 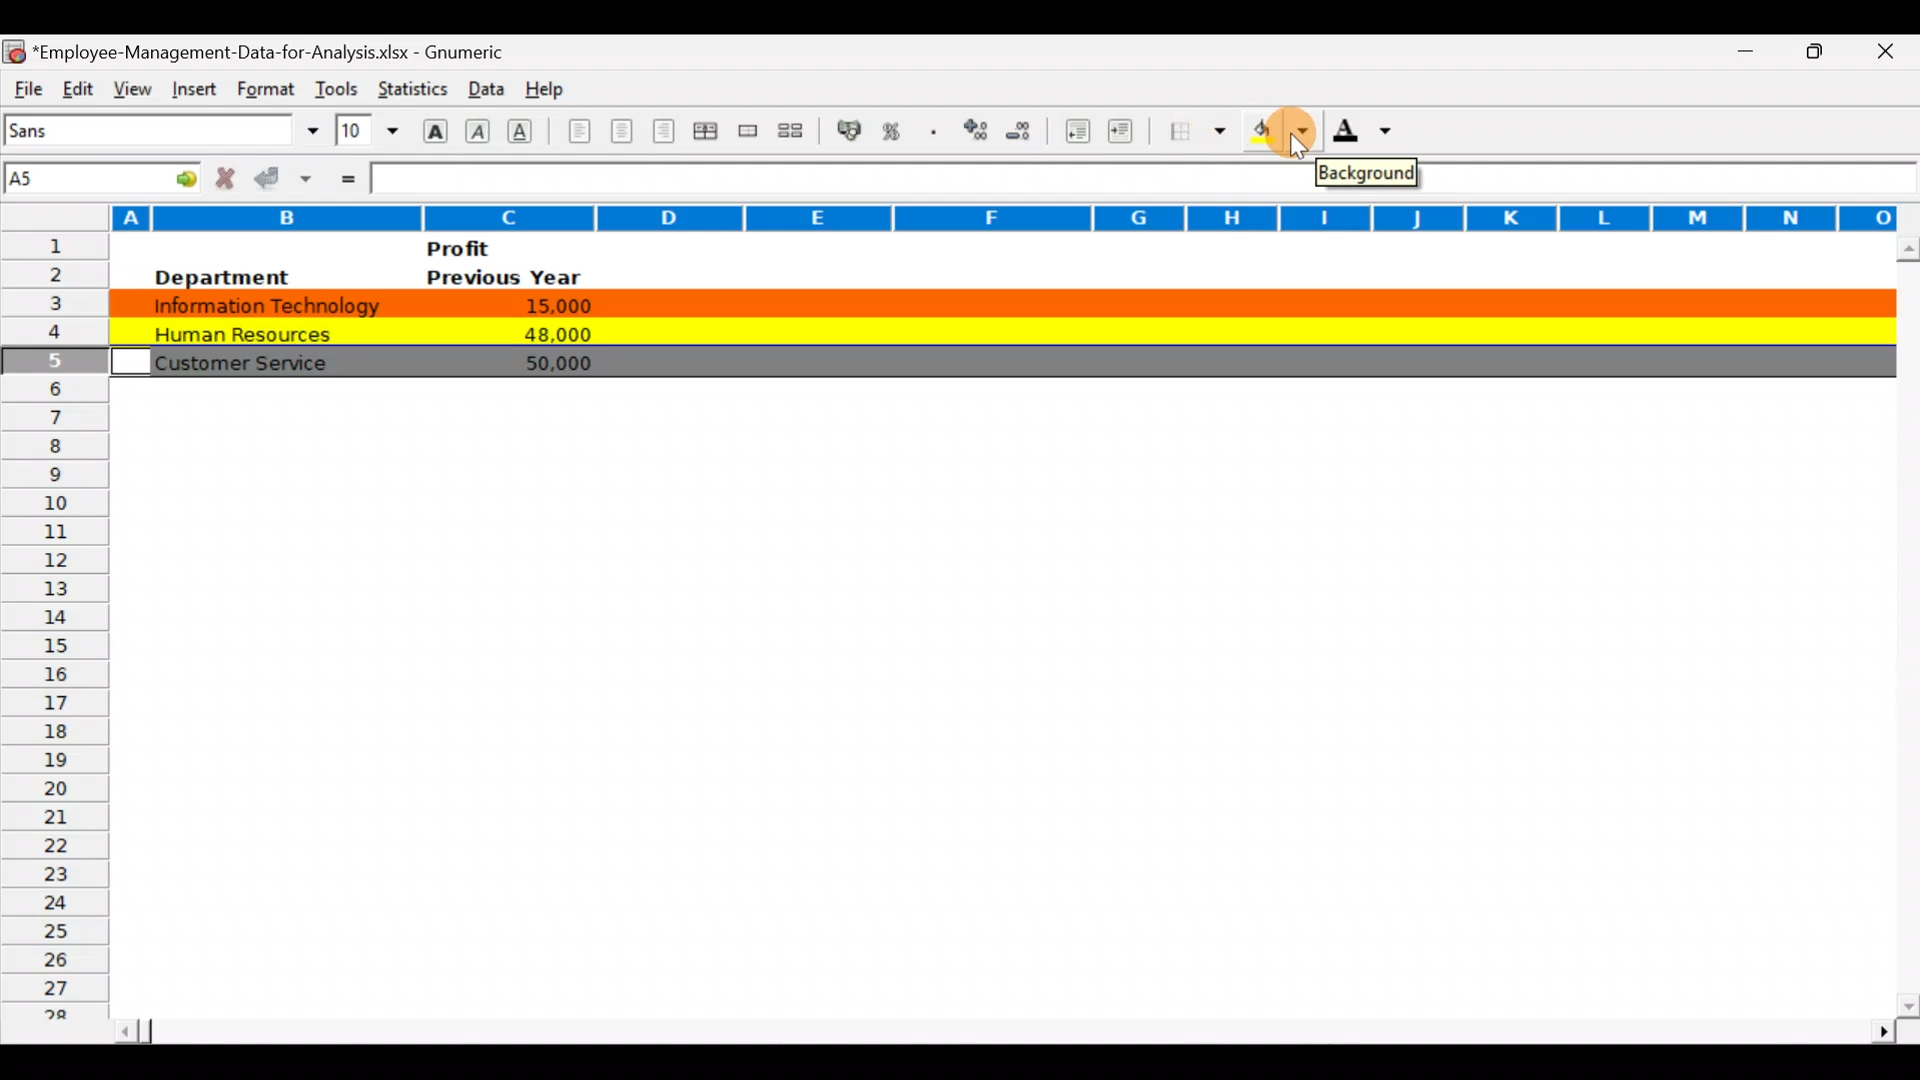 What do you see at coordinates (1001, 1025) in the screenshot?
I see `Scroll bar` at bounding box center [1001, 1025].